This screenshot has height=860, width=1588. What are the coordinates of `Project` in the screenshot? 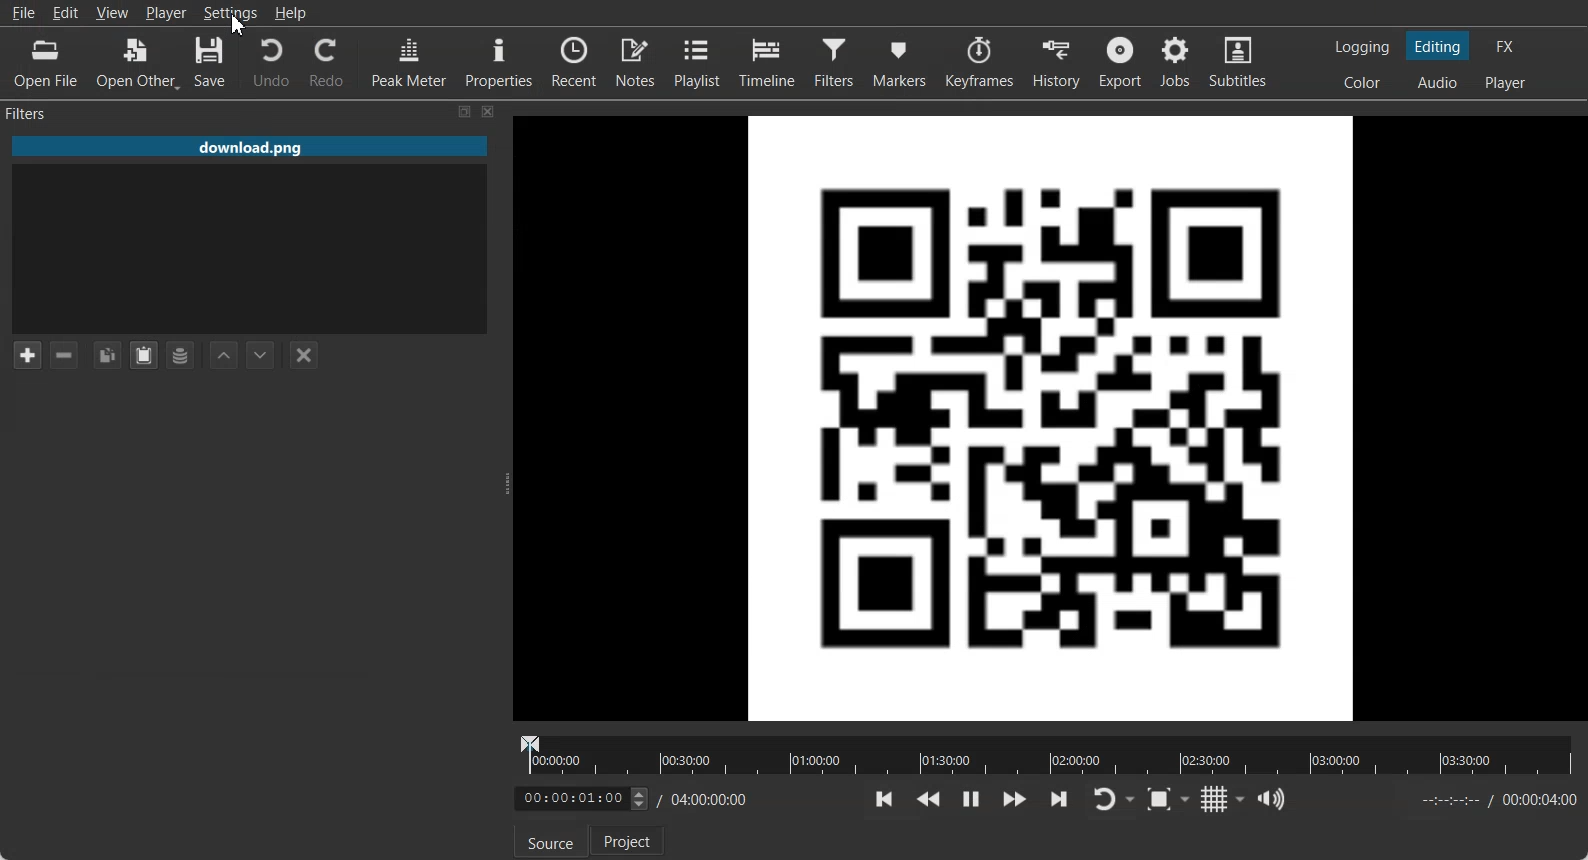 It's located at (627, 840).